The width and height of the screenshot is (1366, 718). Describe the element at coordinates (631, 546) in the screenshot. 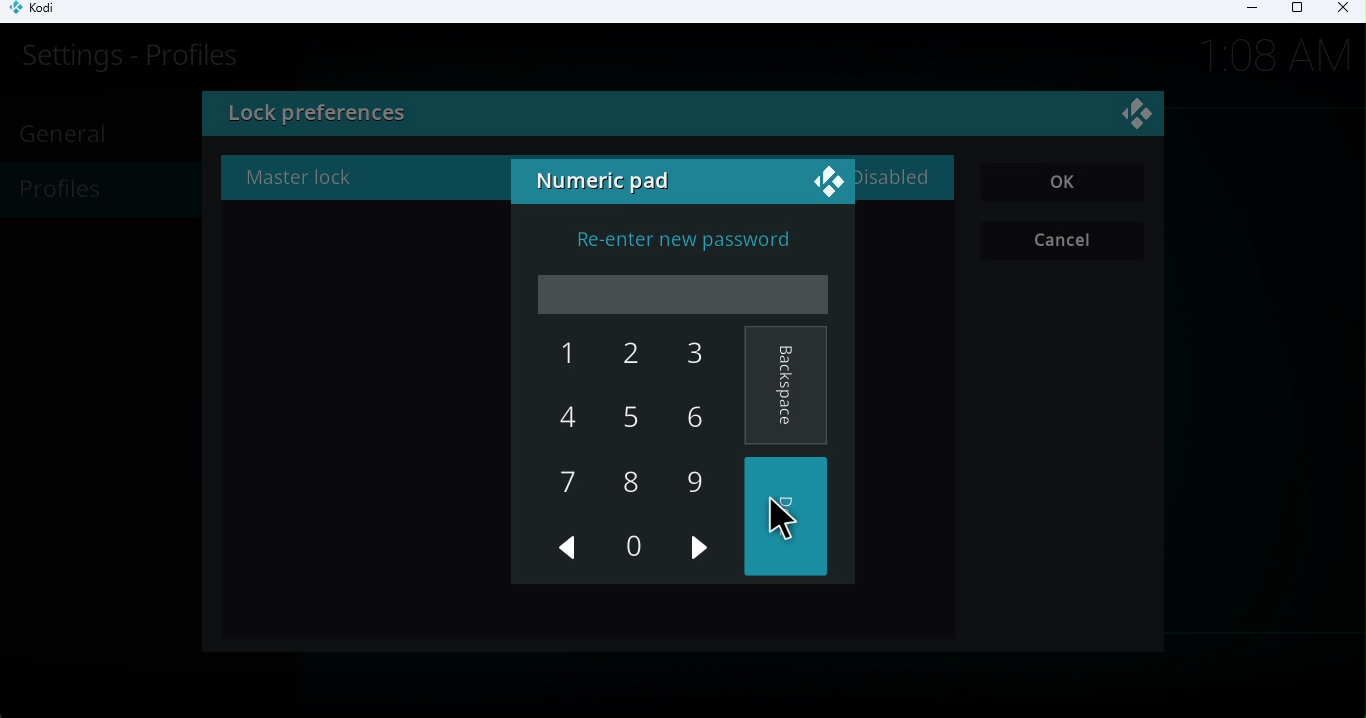

I see `0` at that location.